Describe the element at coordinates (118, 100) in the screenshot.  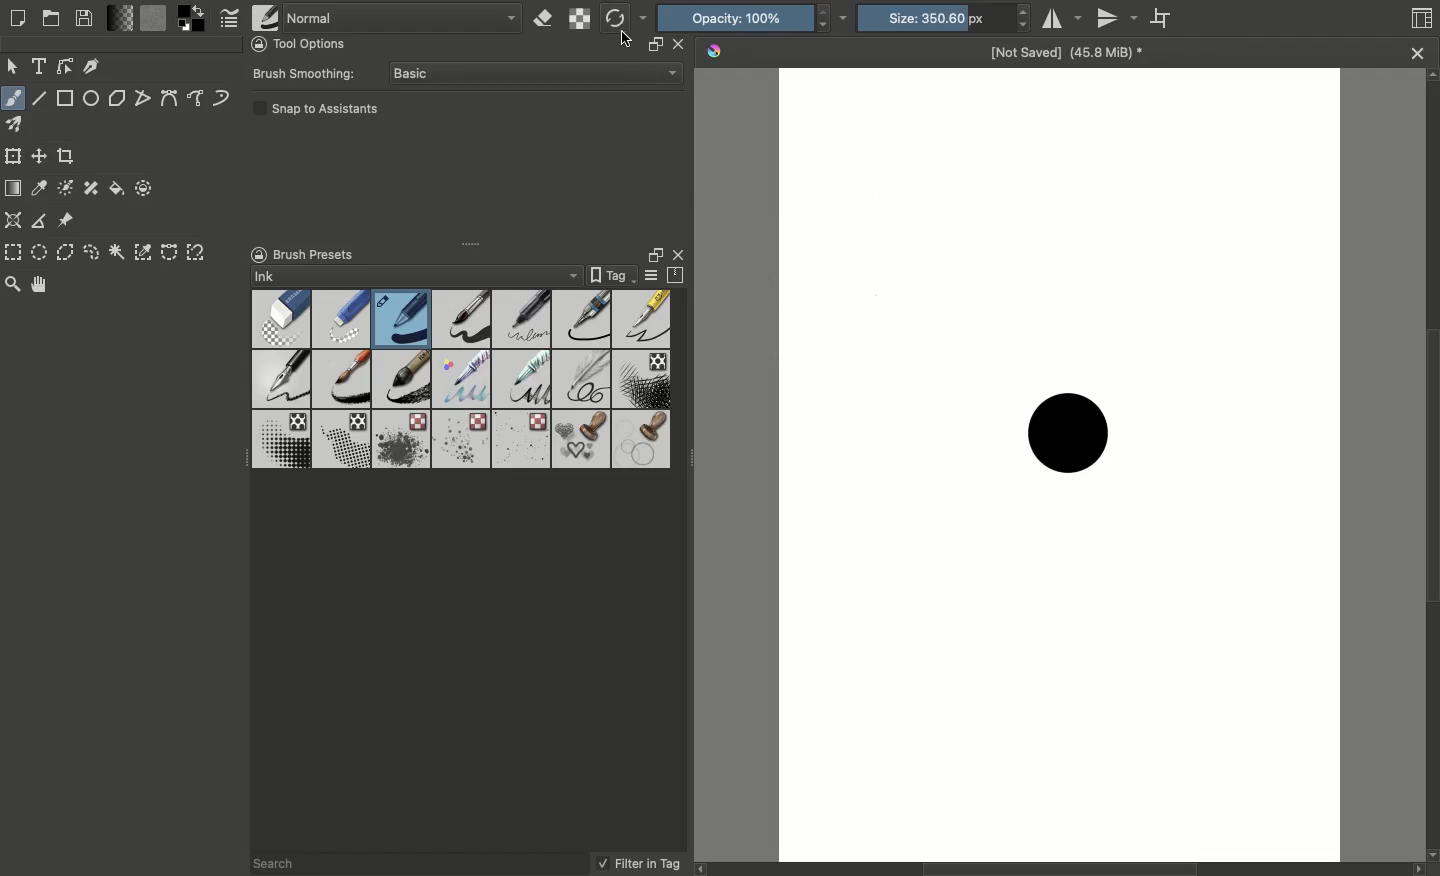
I see `Polygon` at that location.